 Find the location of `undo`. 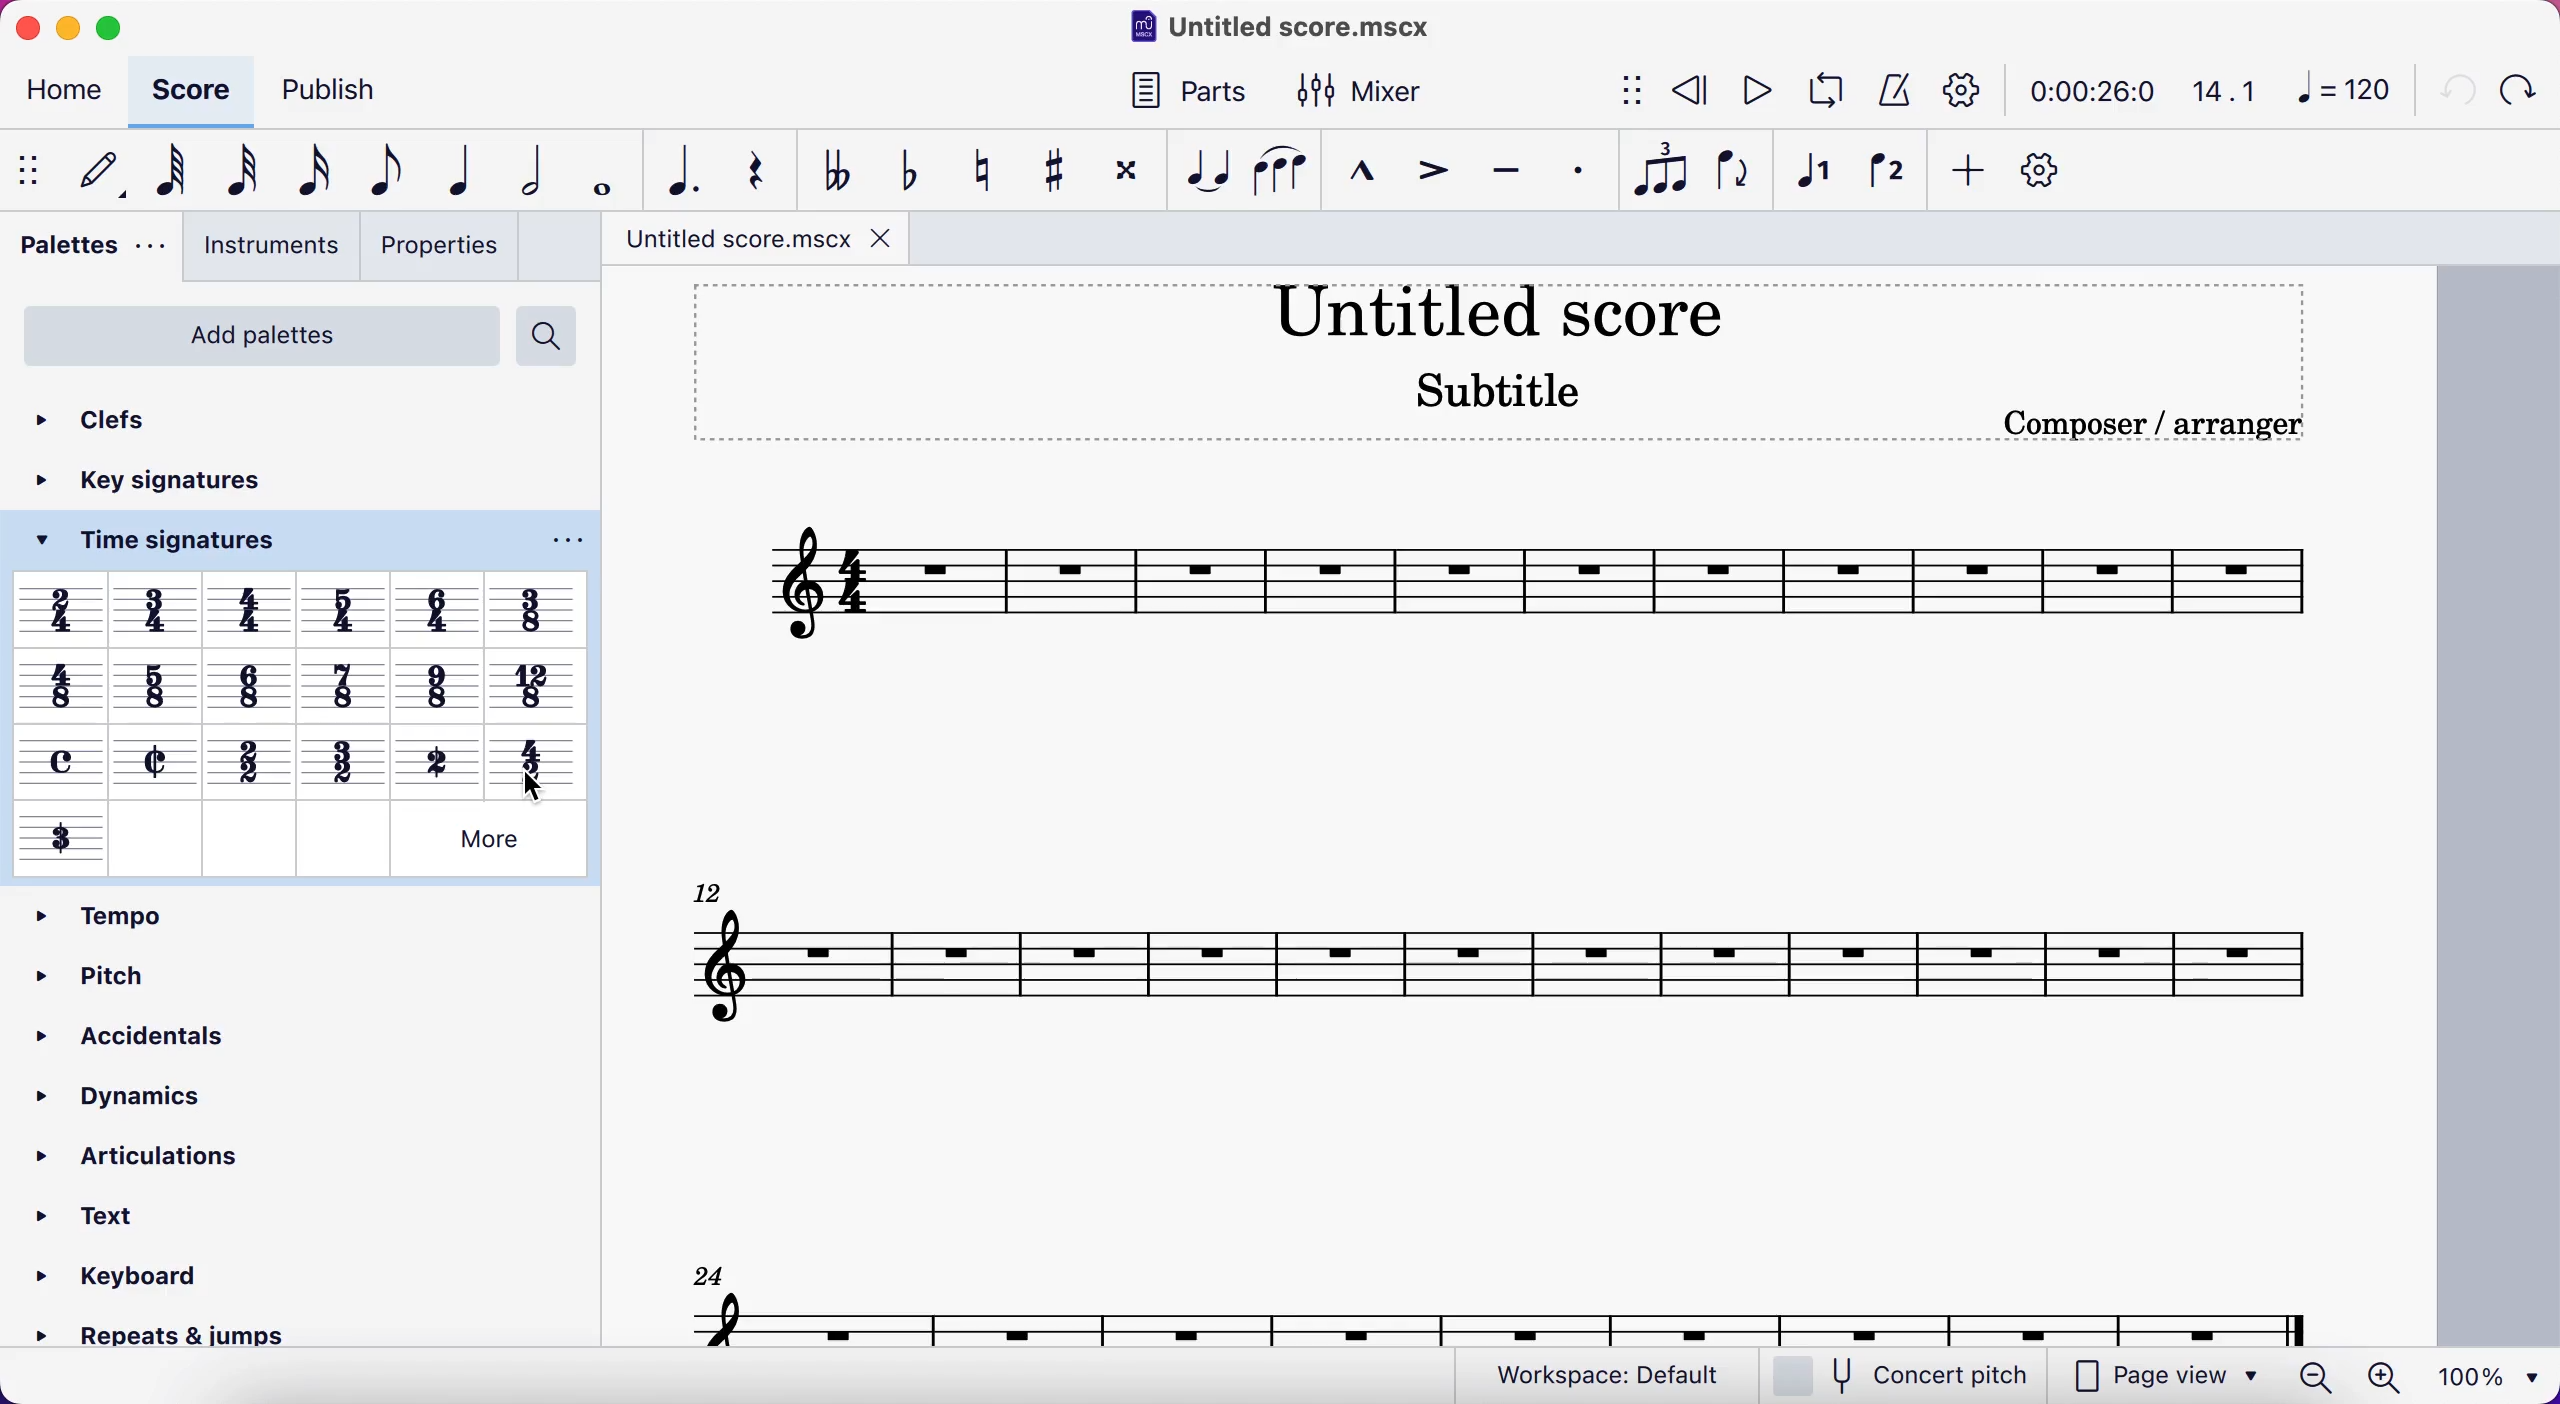

undo is located at coordinates (2454, 87).